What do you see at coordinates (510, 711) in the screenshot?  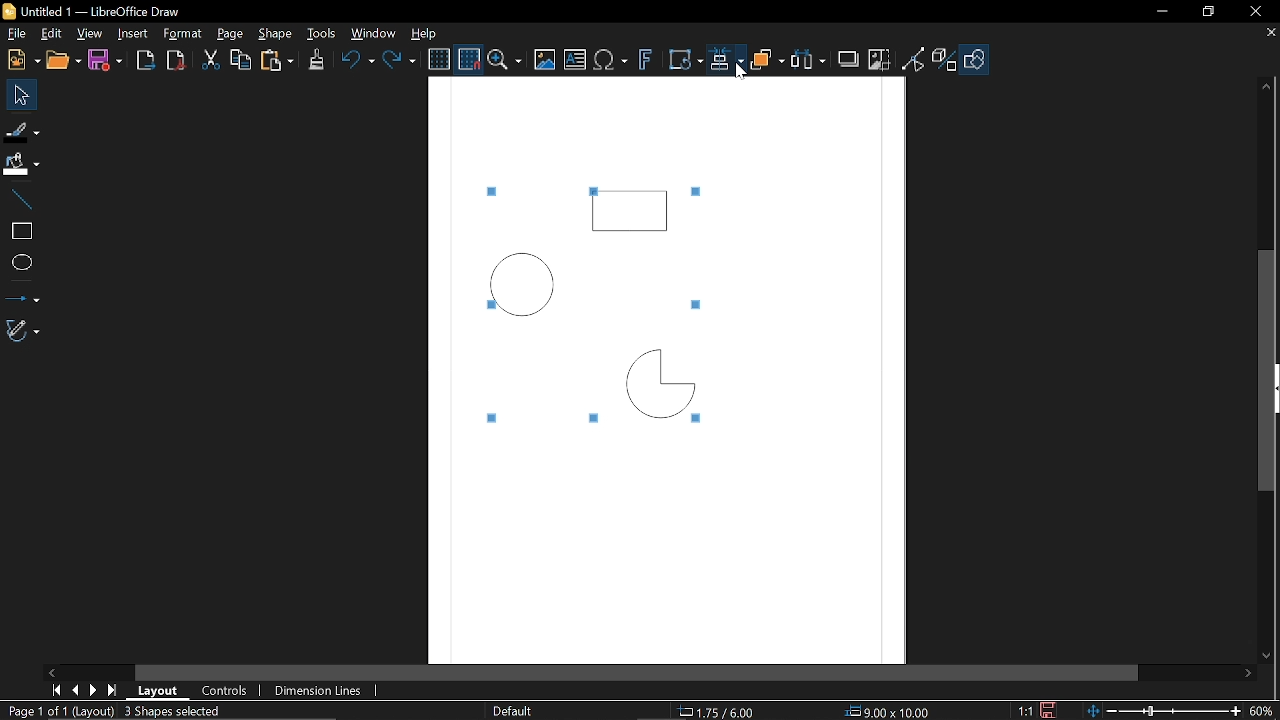 I see `Slide master name` at bounding box center [510, 711].